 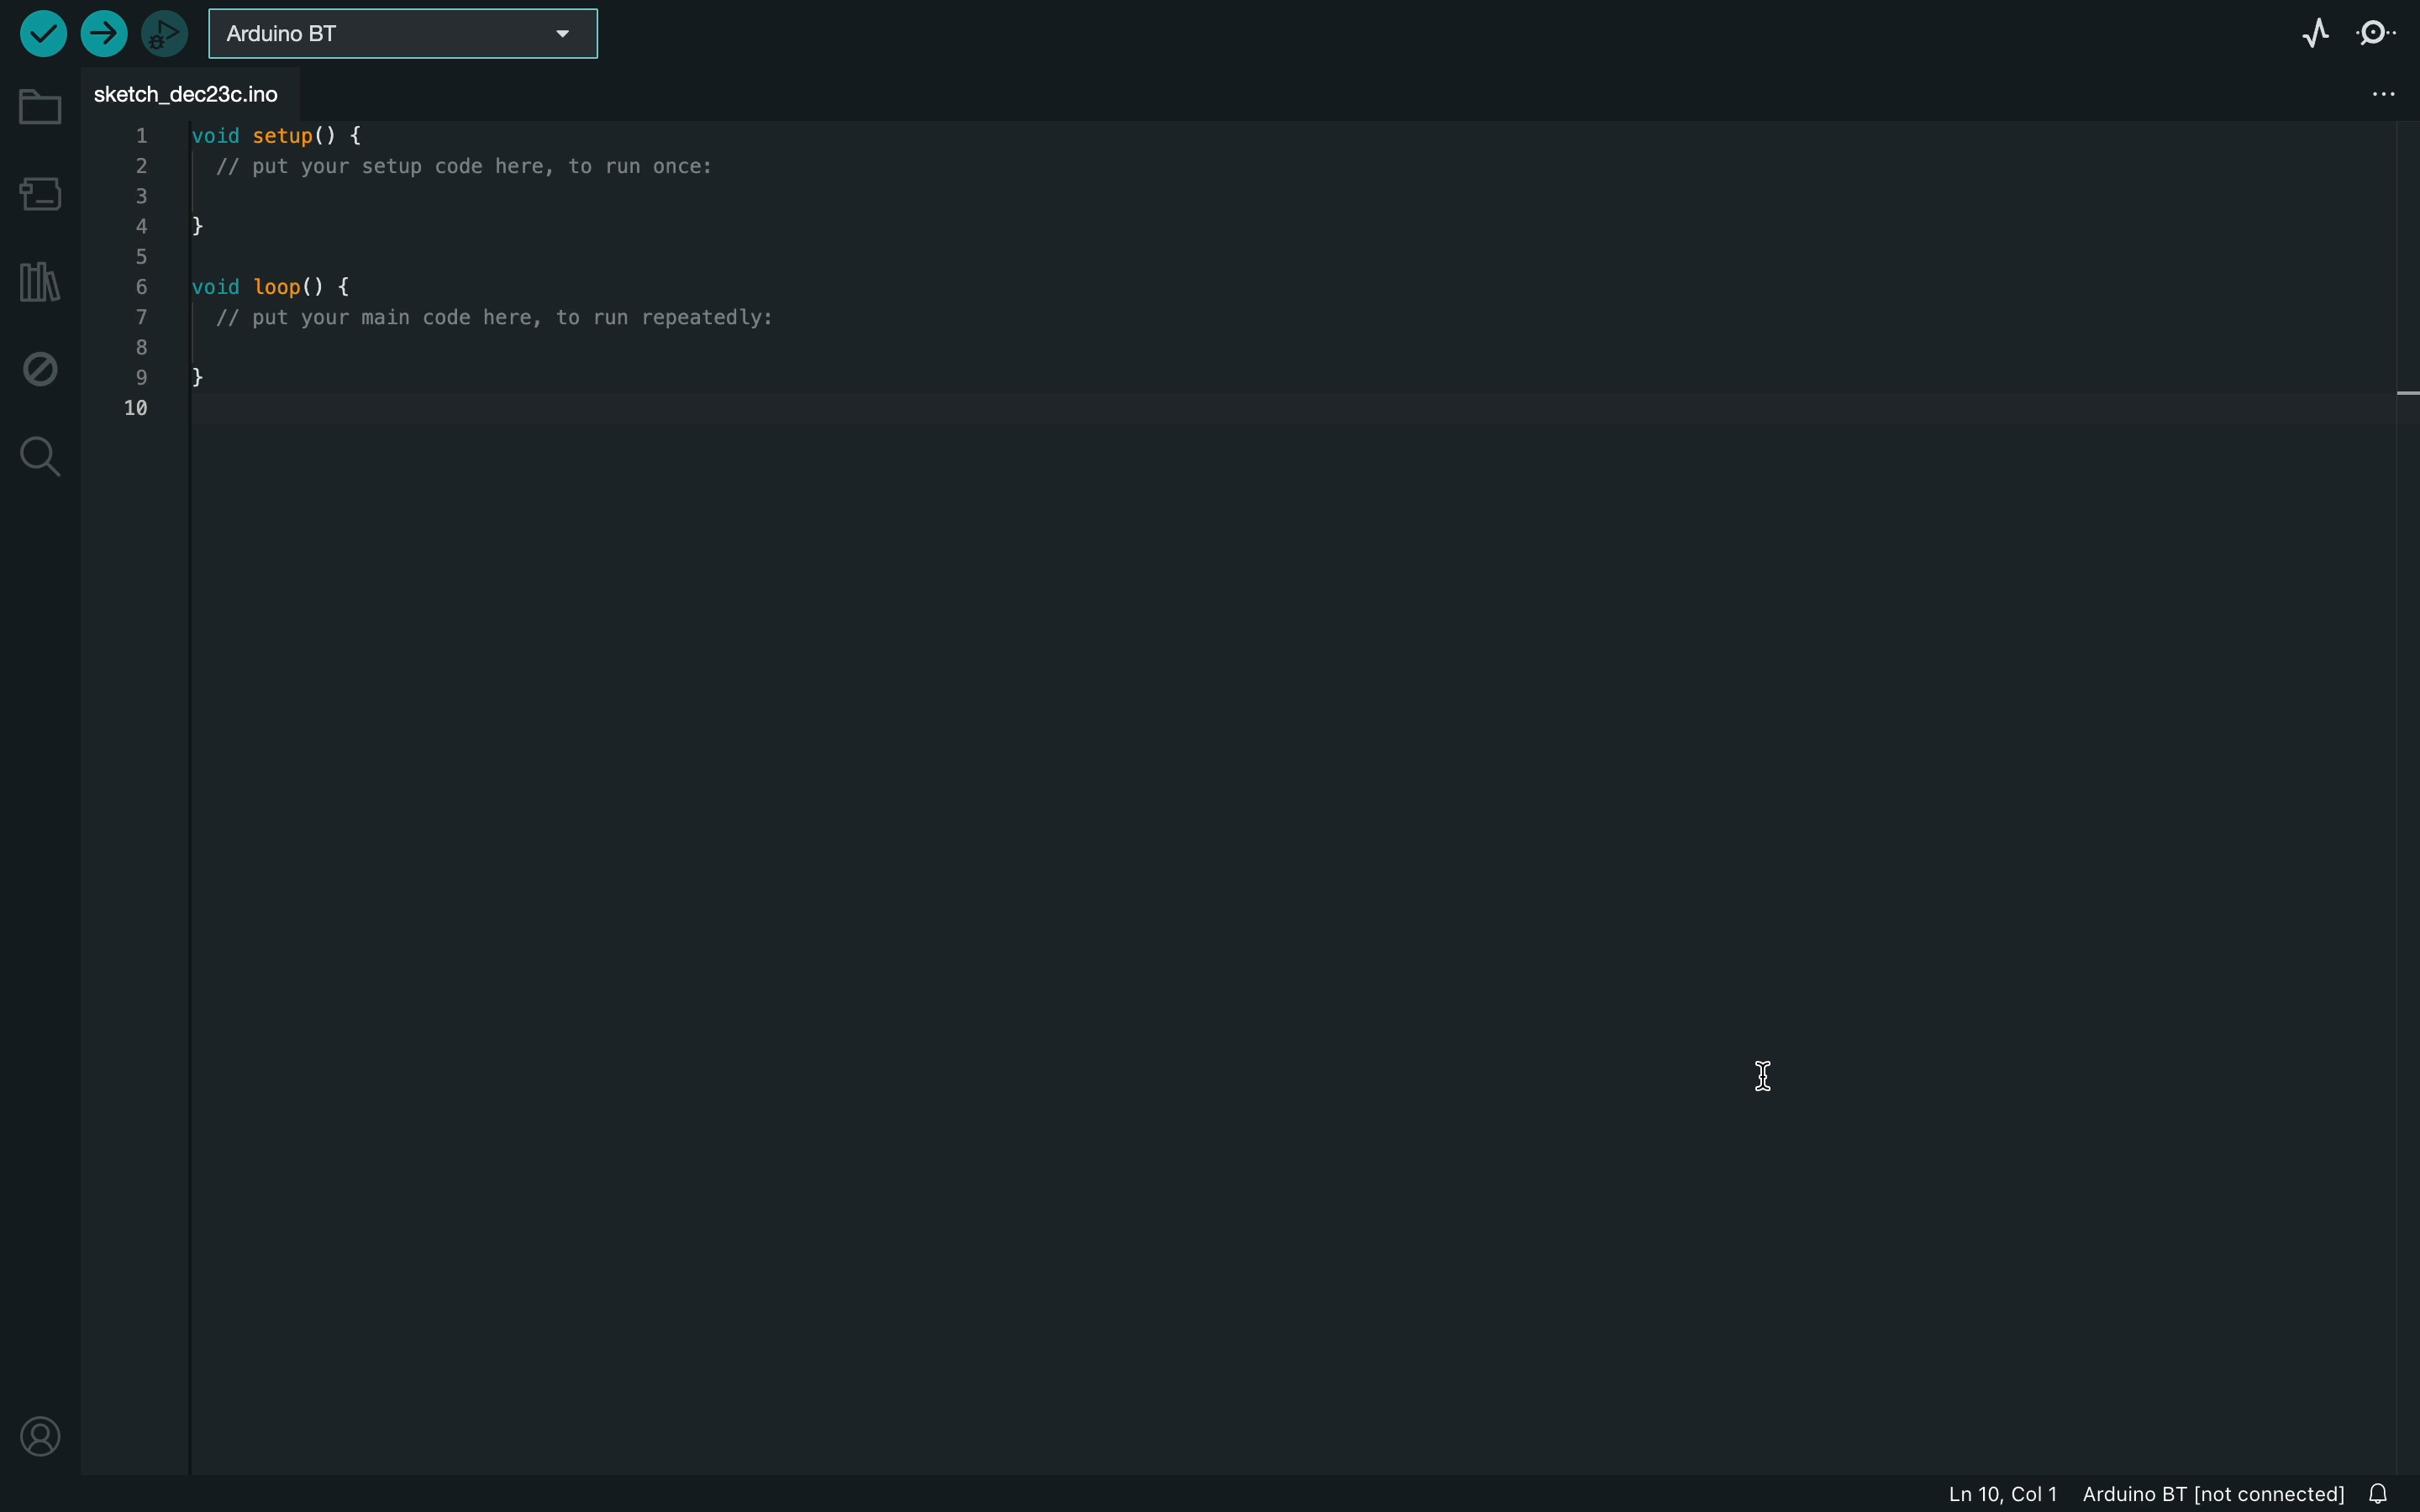 I want to click on notification, so click(x=2386, y=1493).